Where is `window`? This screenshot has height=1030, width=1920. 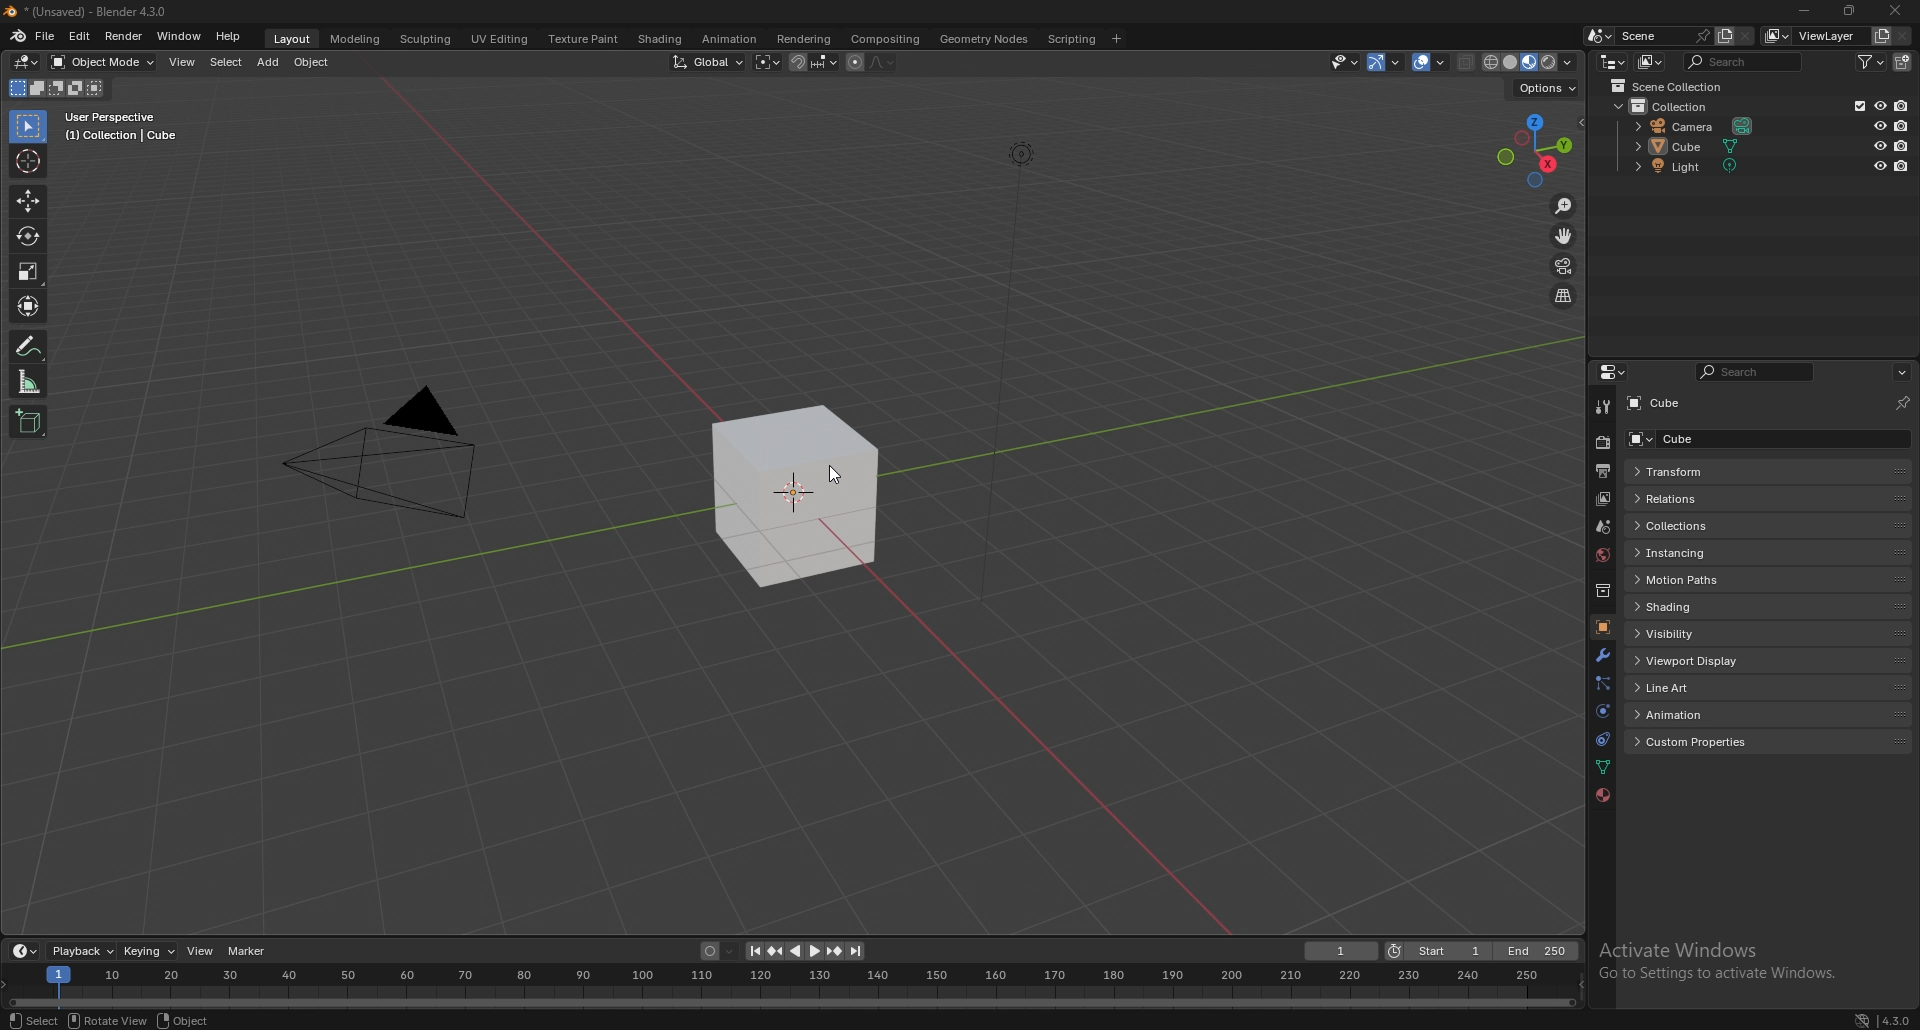
window is located at coordinates (180, 34).